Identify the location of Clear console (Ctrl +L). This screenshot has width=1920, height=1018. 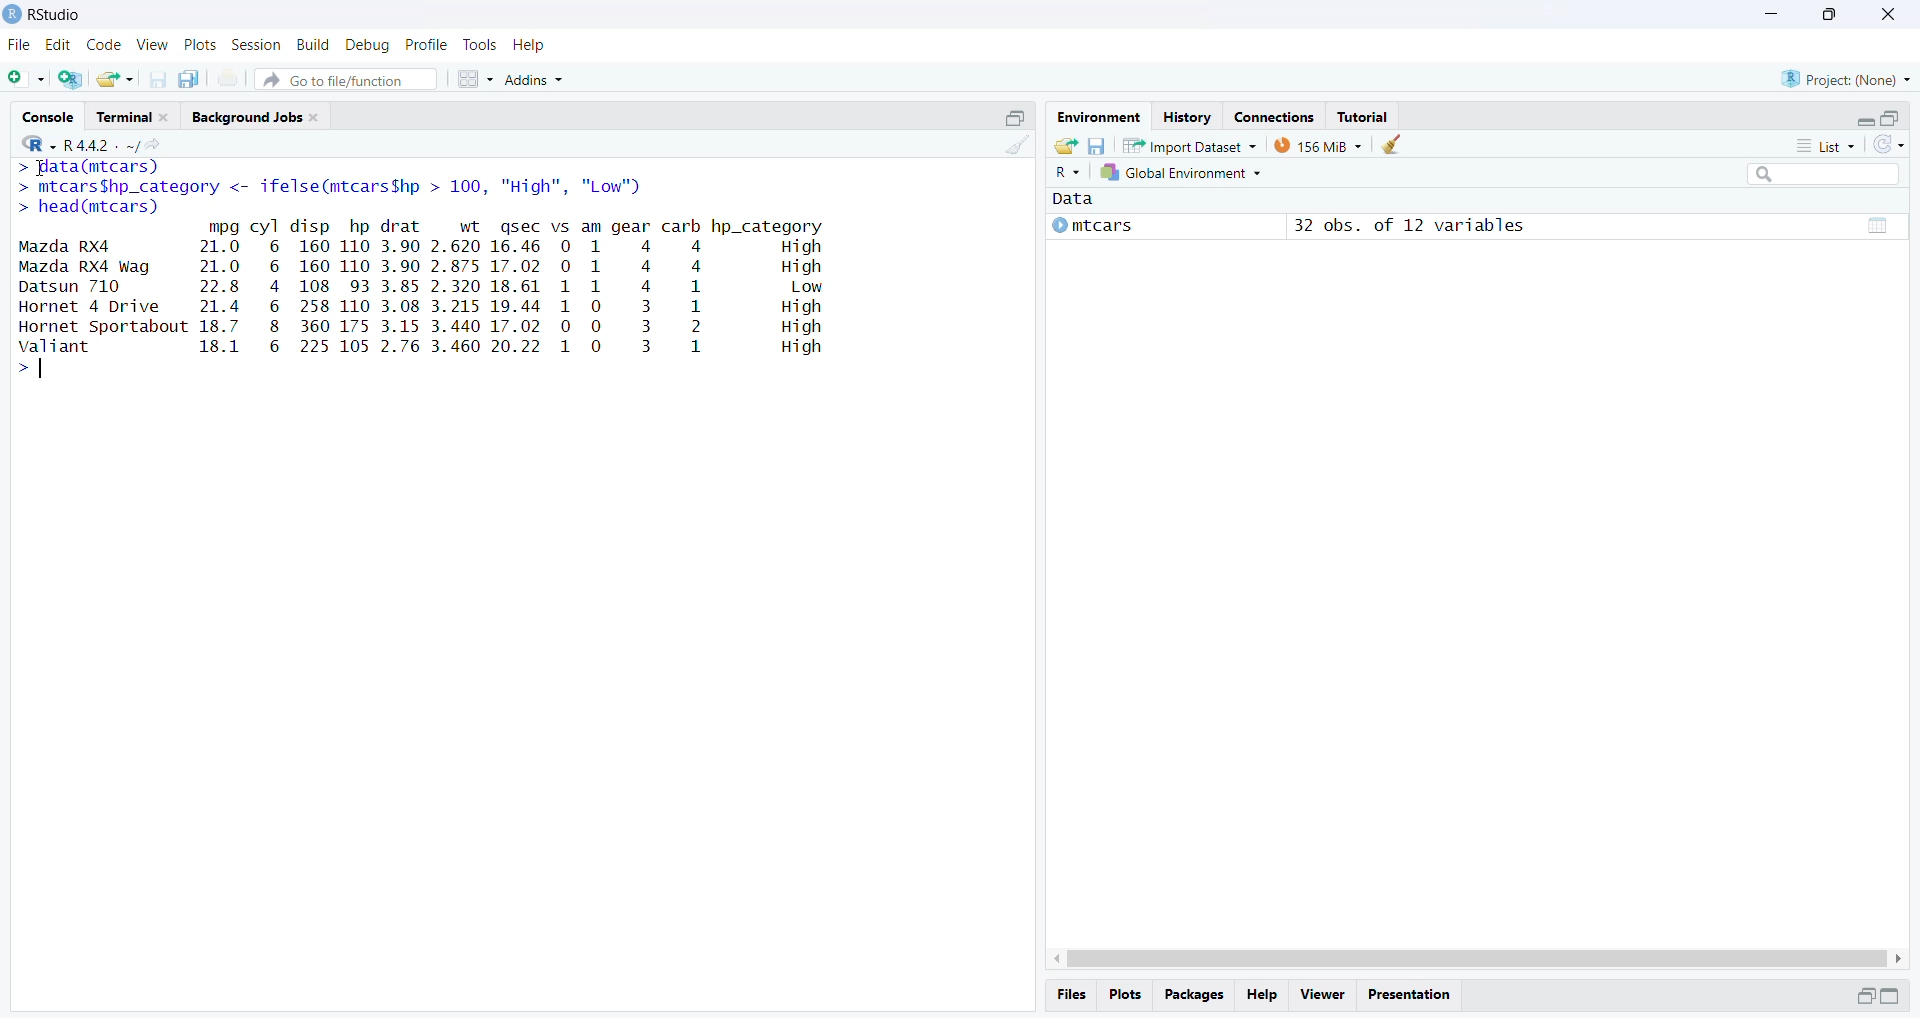
(1392, 145).